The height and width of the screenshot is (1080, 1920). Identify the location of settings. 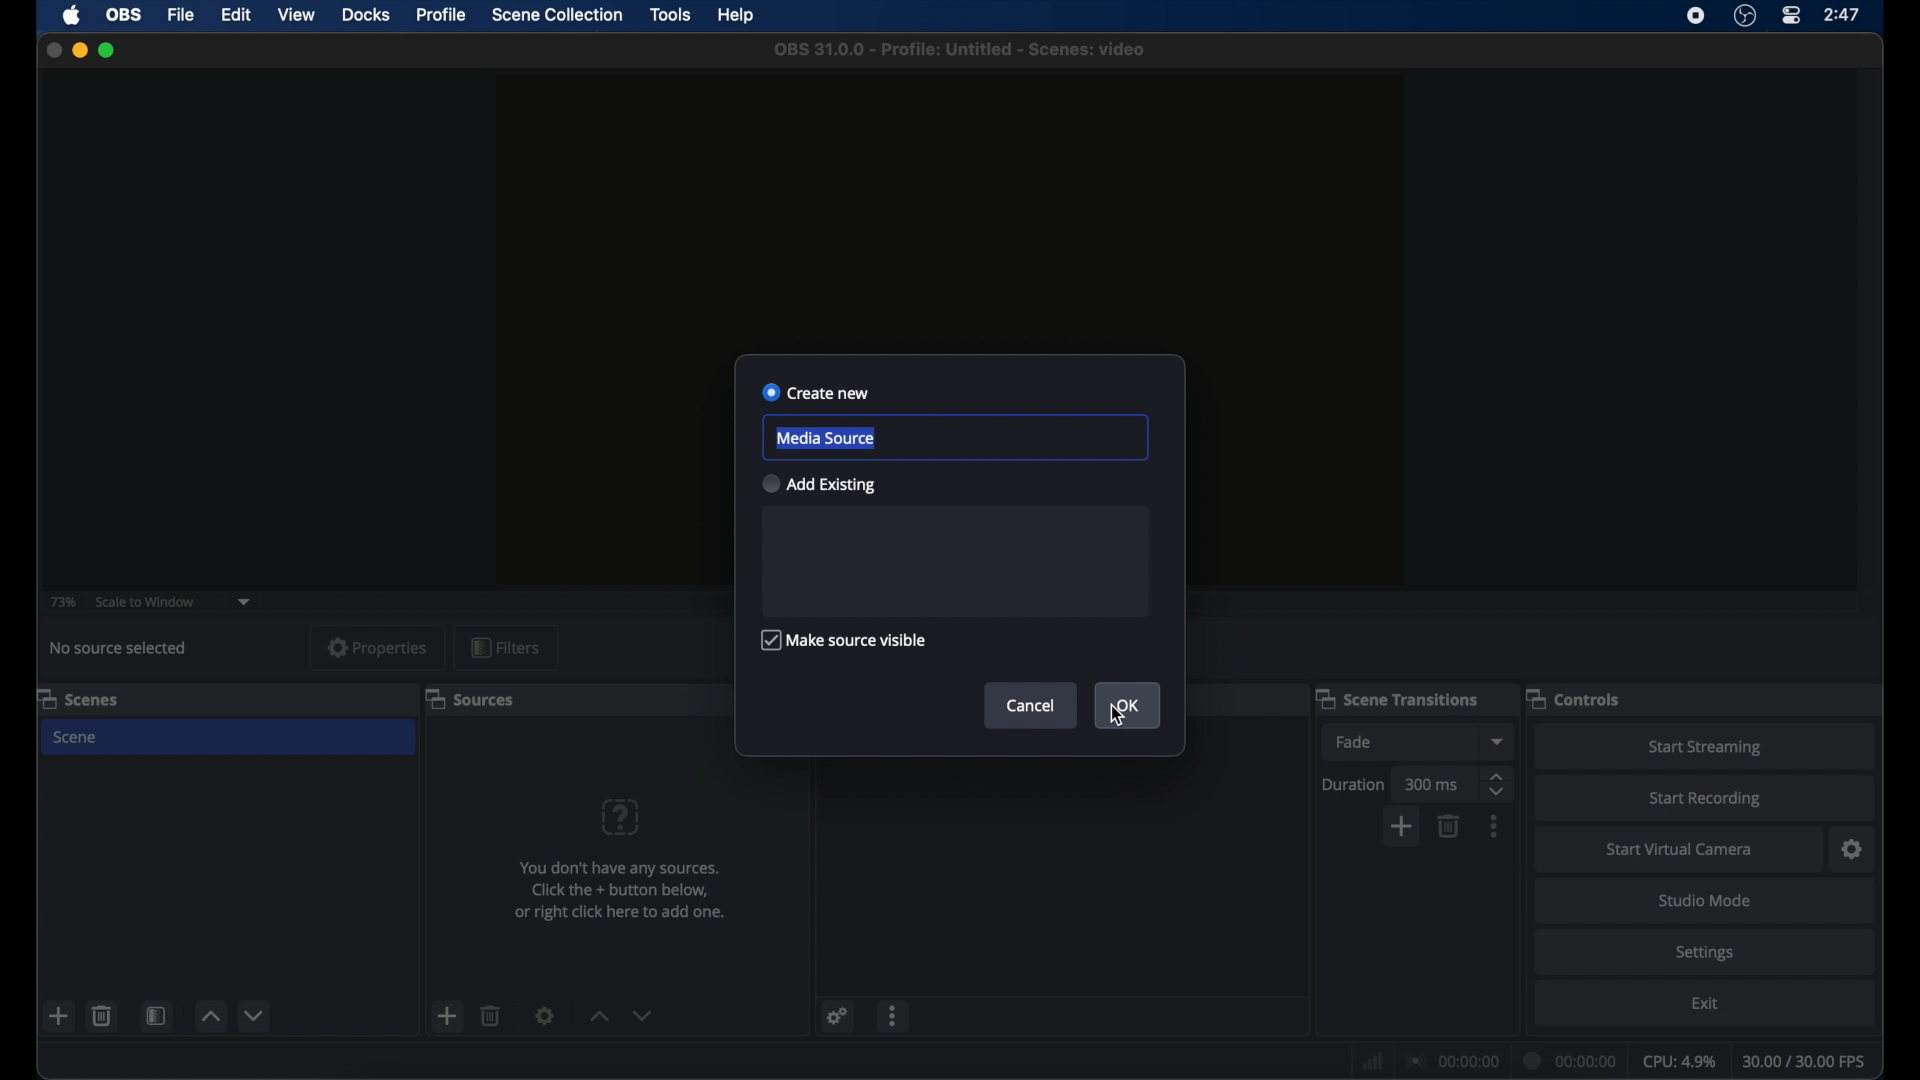
(1852, 850).